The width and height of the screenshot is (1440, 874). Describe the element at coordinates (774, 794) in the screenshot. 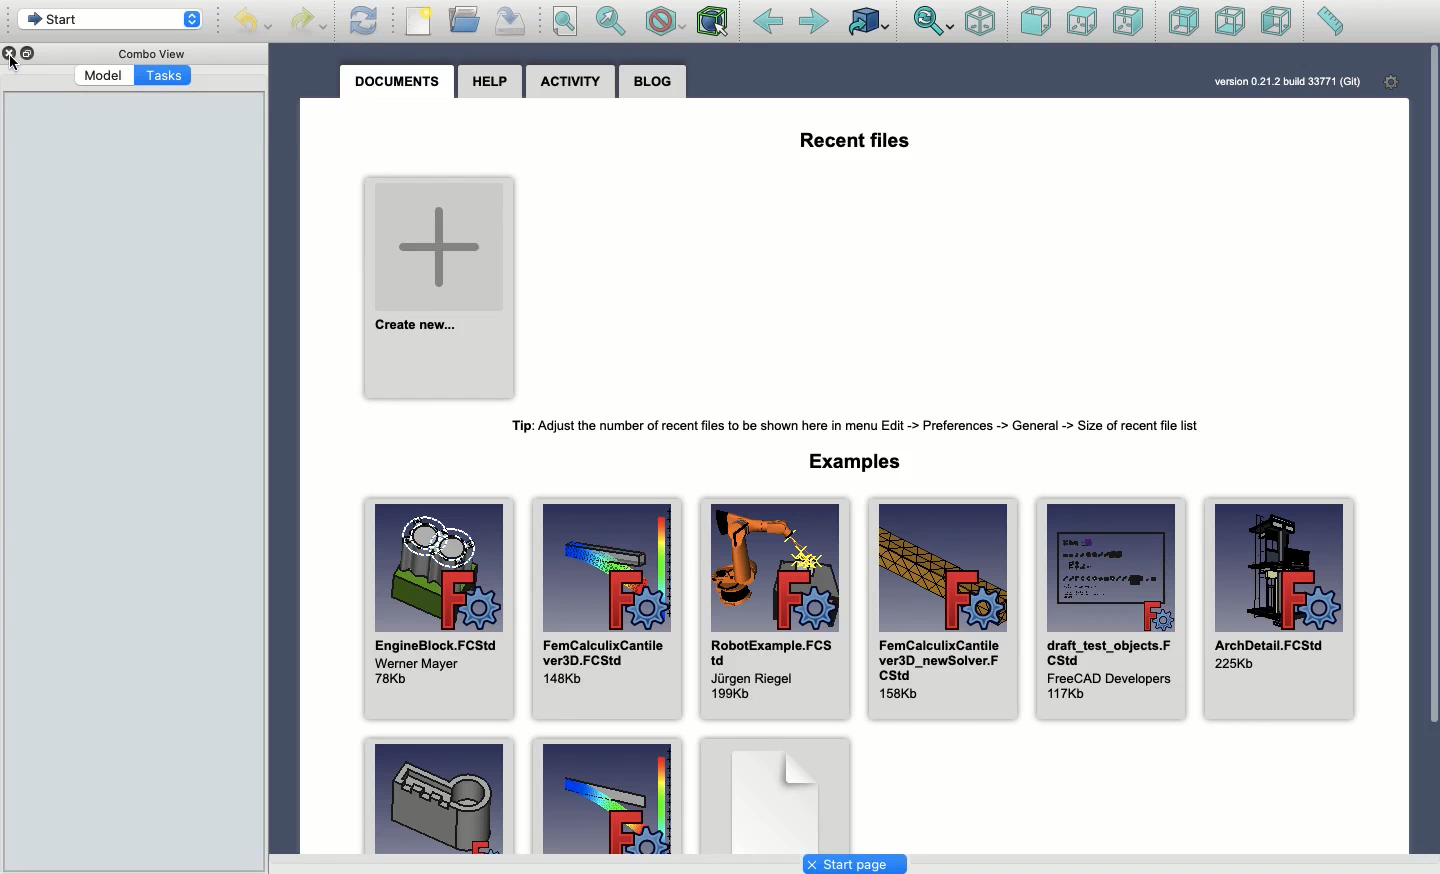

I see `Example` at that location.